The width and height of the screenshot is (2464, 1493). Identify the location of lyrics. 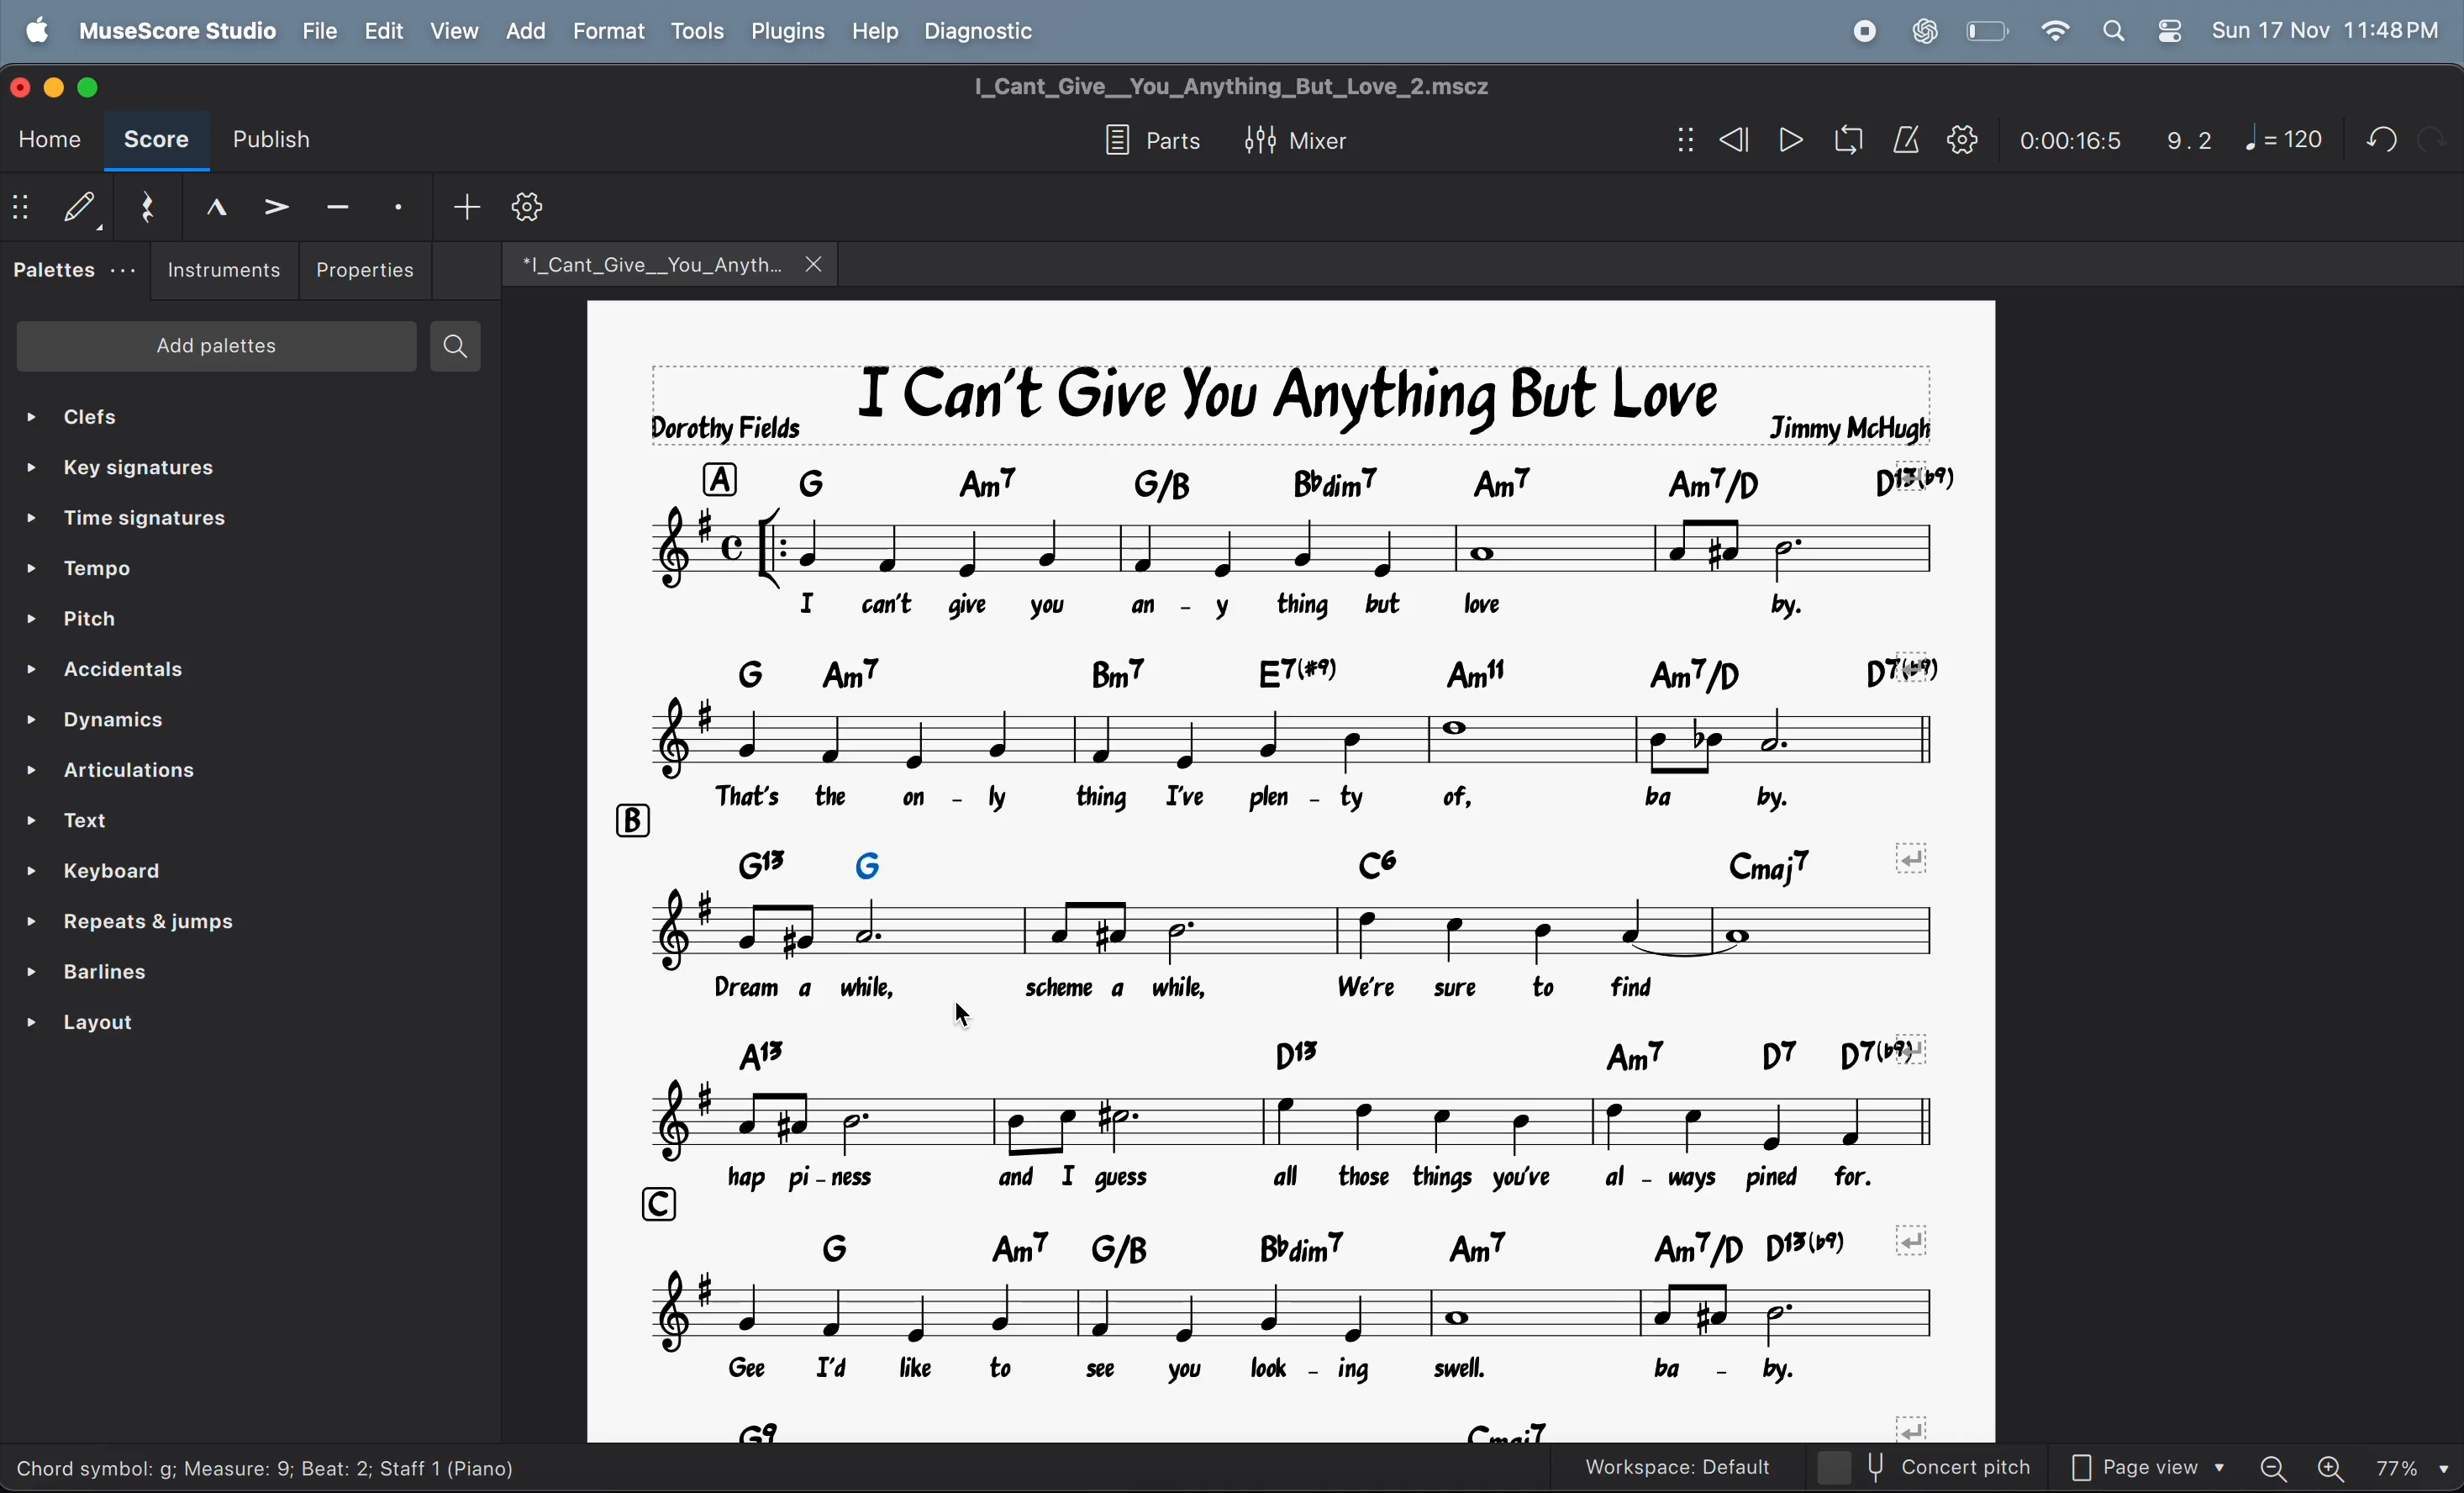
(1223, 988).